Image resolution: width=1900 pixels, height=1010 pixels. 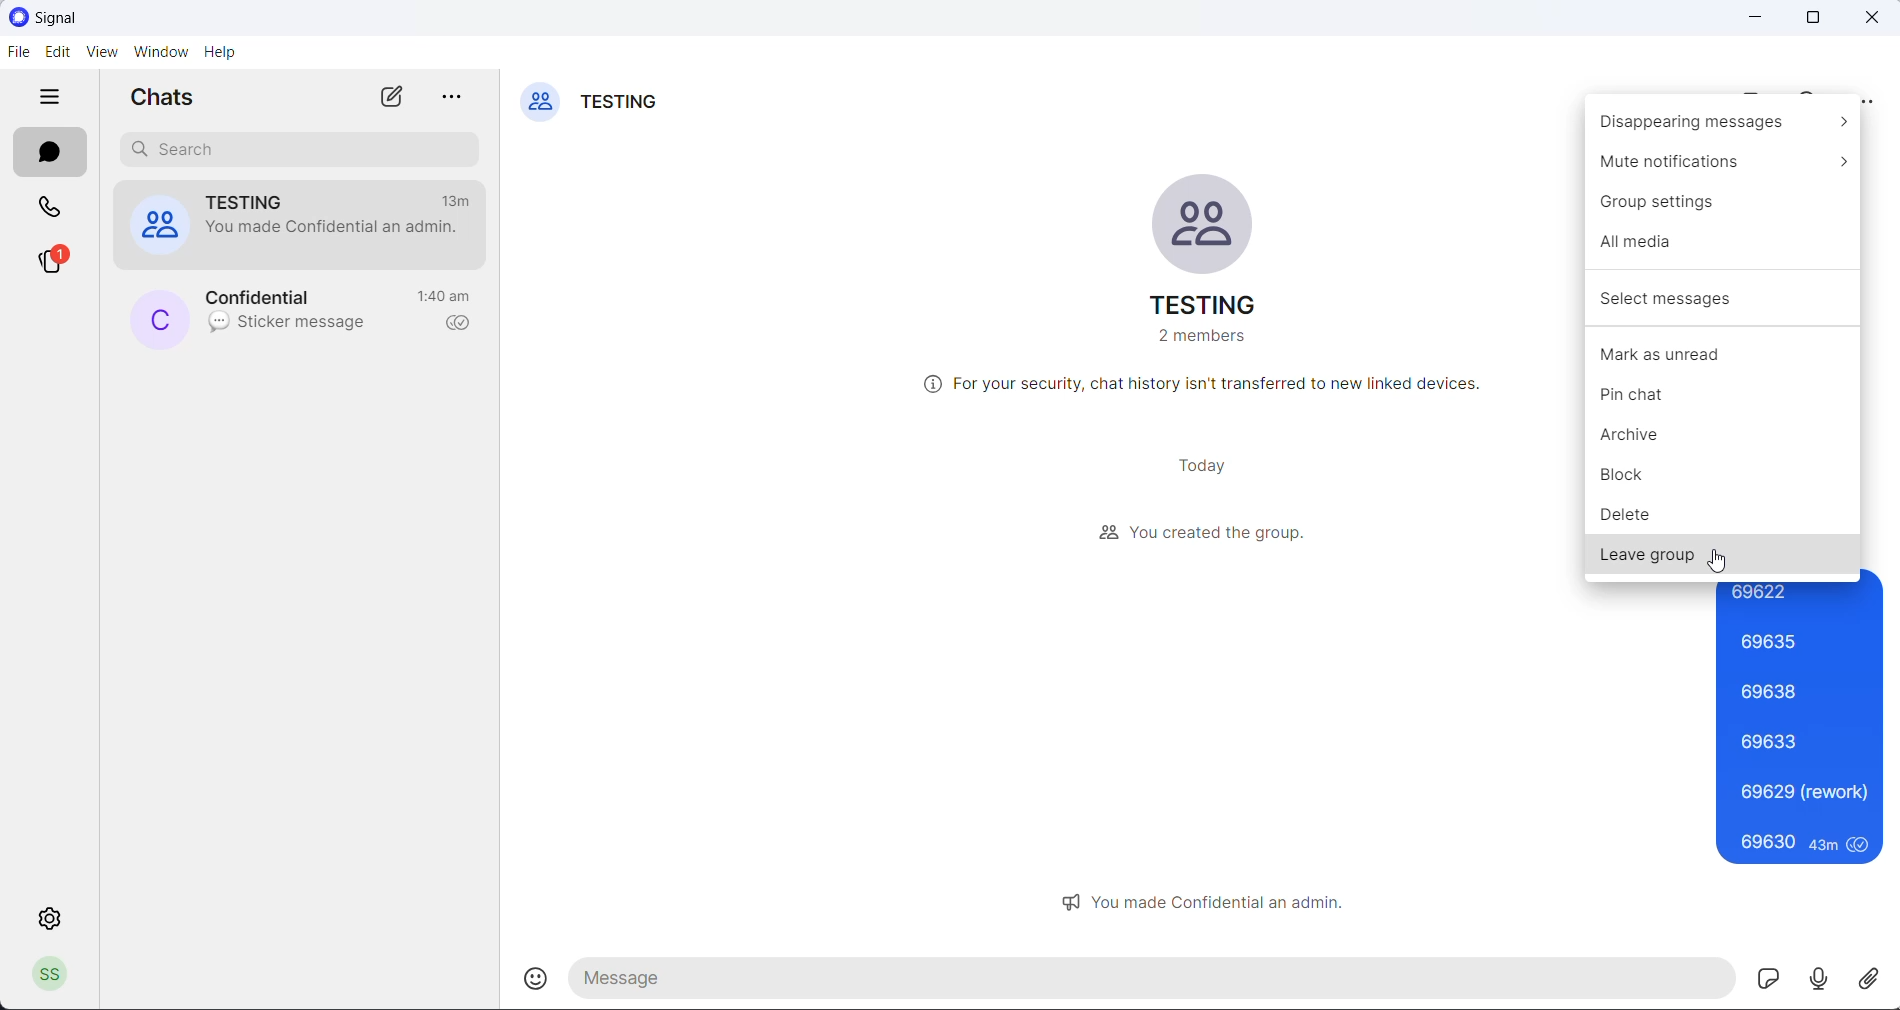 What do you see at coordinates (1725, 477) in the screenshot?
I see `block` at bounding box center [1725, 477].